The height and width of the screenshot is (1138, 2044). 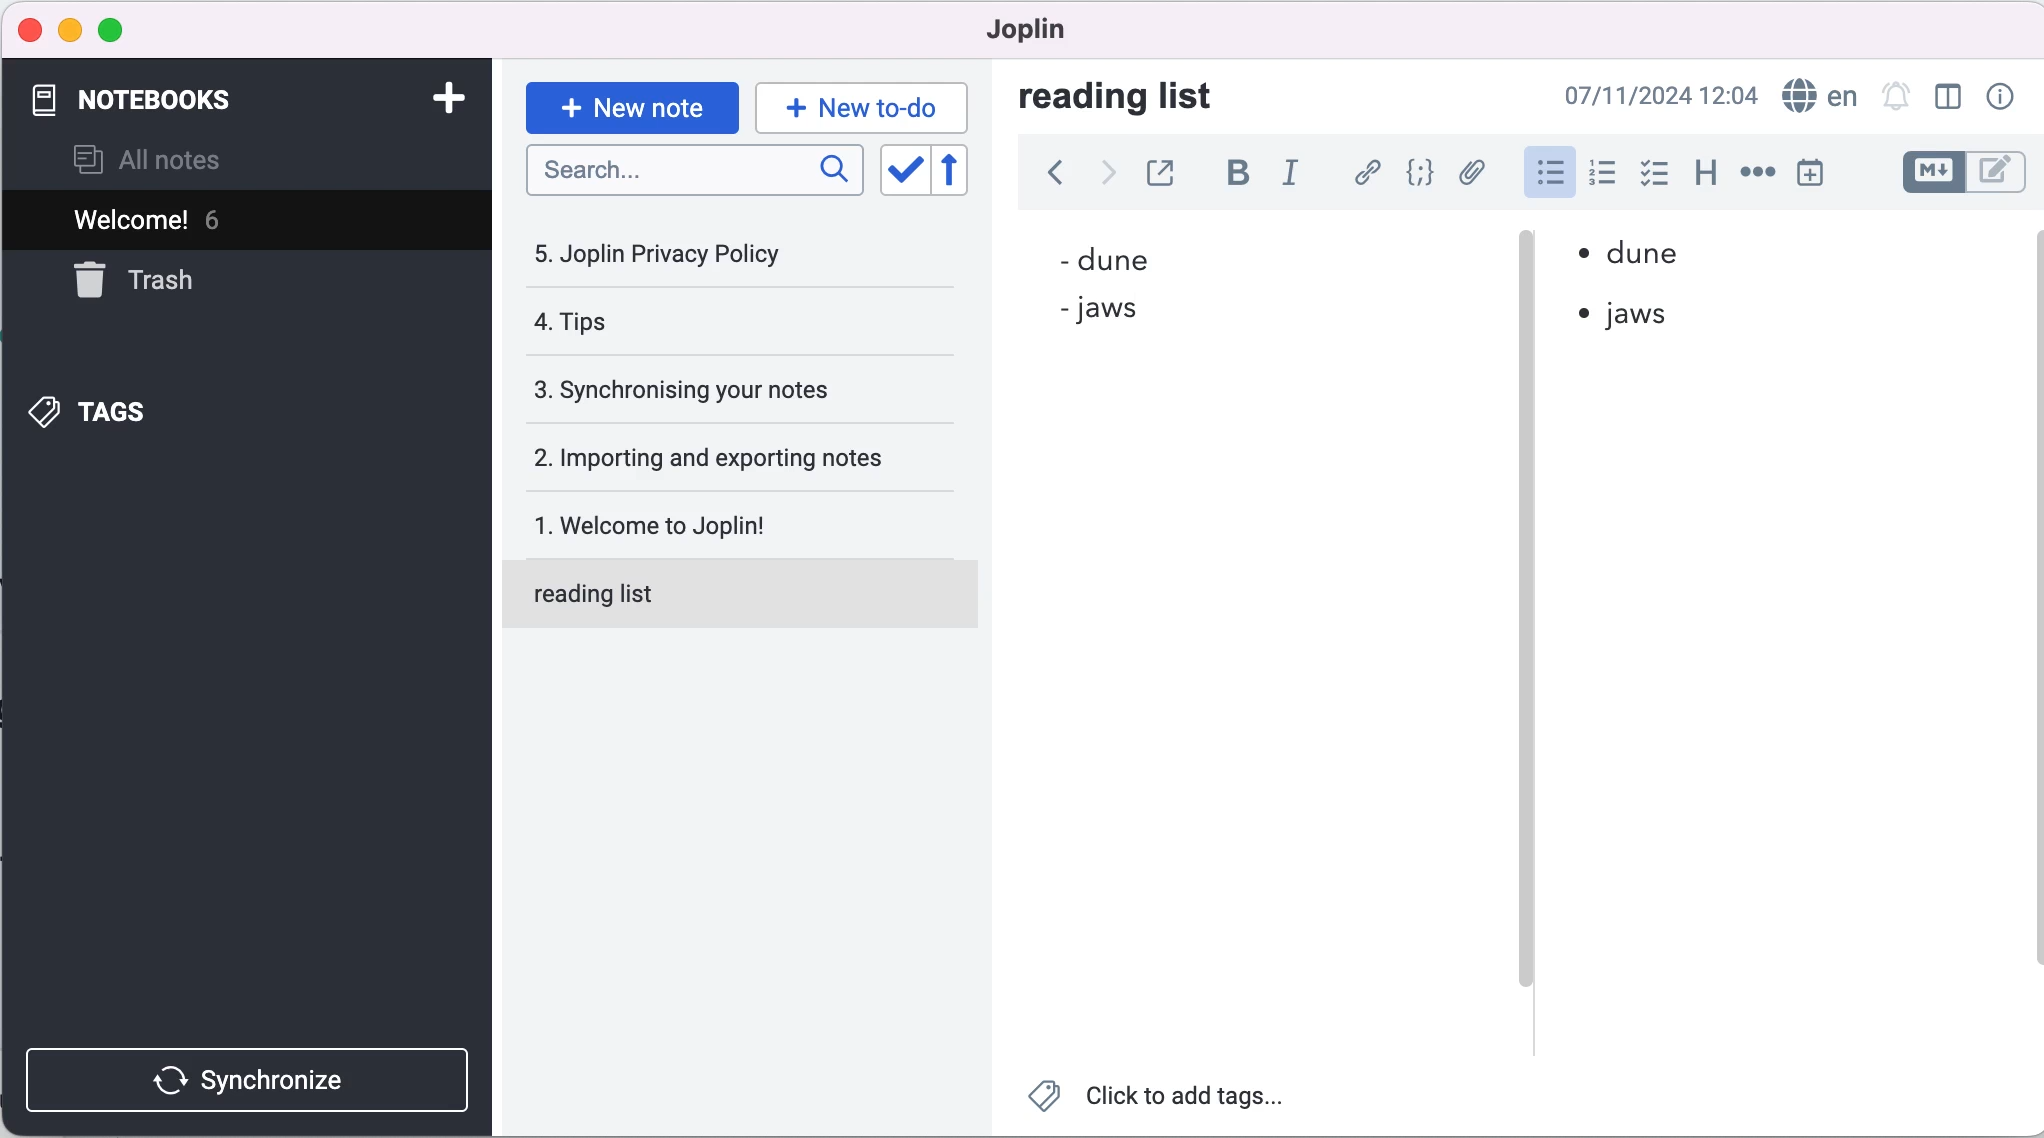 I want to click on back, so click(x=1049, y=172).